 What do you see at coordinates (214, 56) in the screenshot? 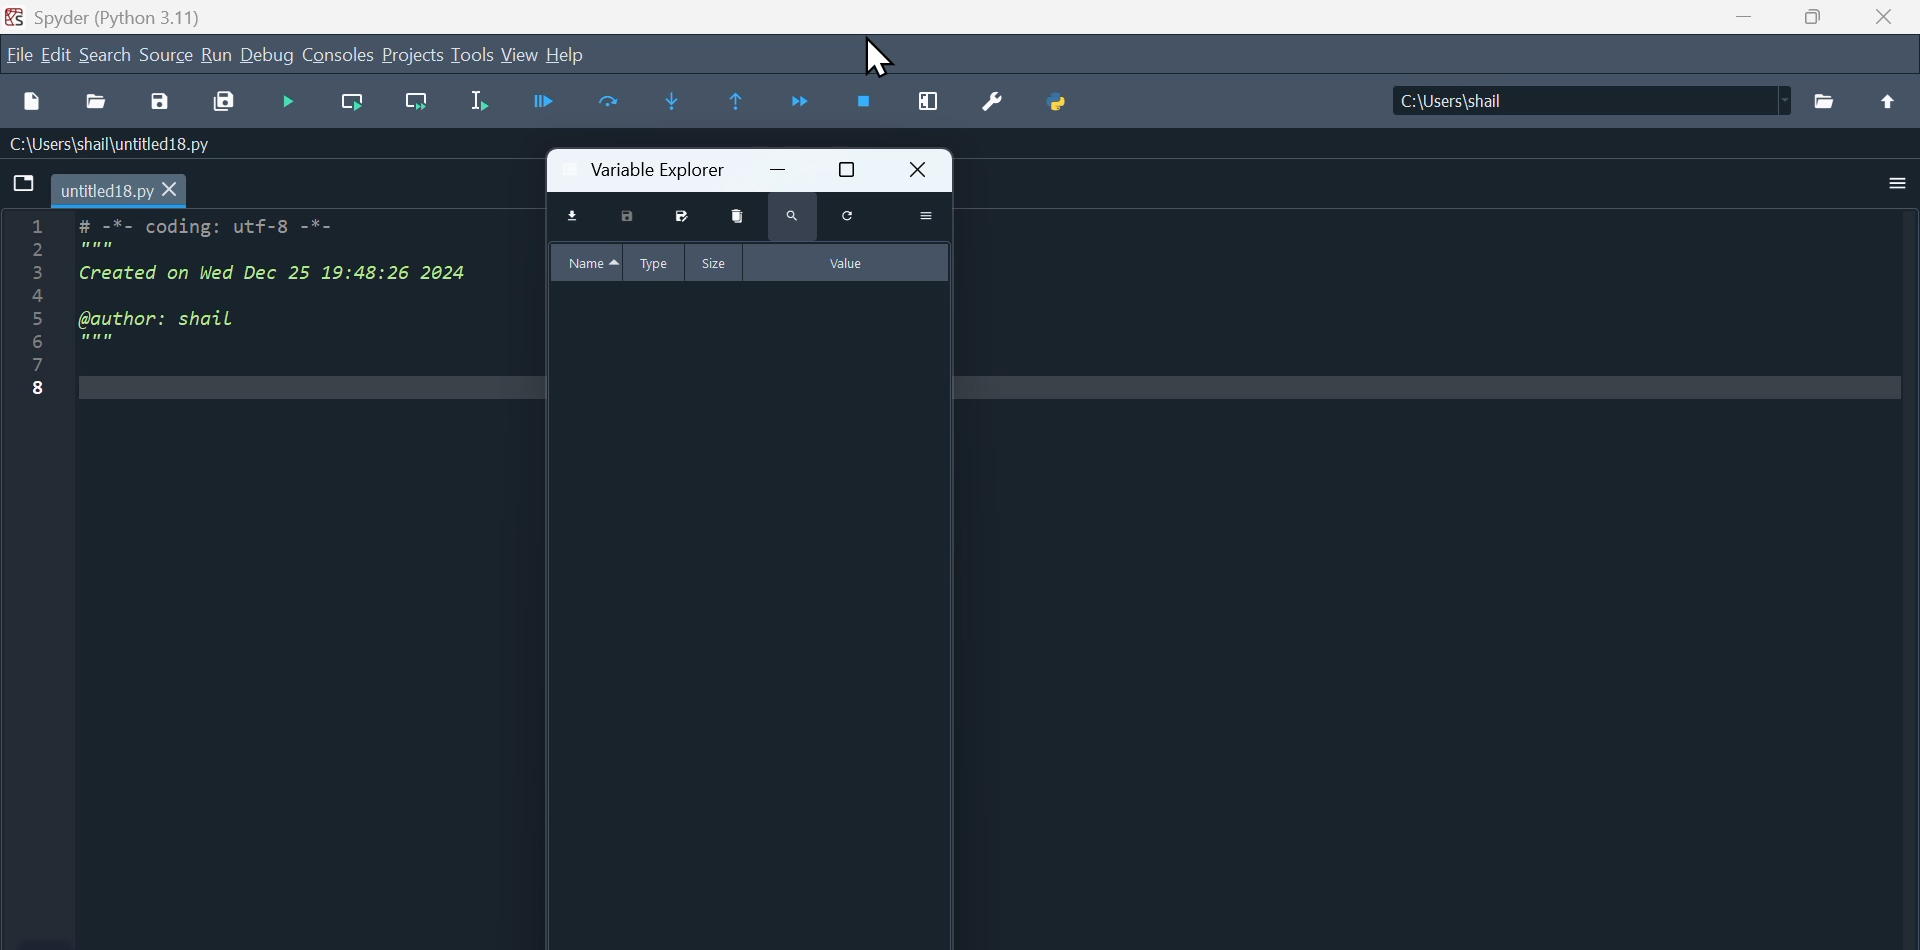
I see `Build` at bounding box center [214, 56].